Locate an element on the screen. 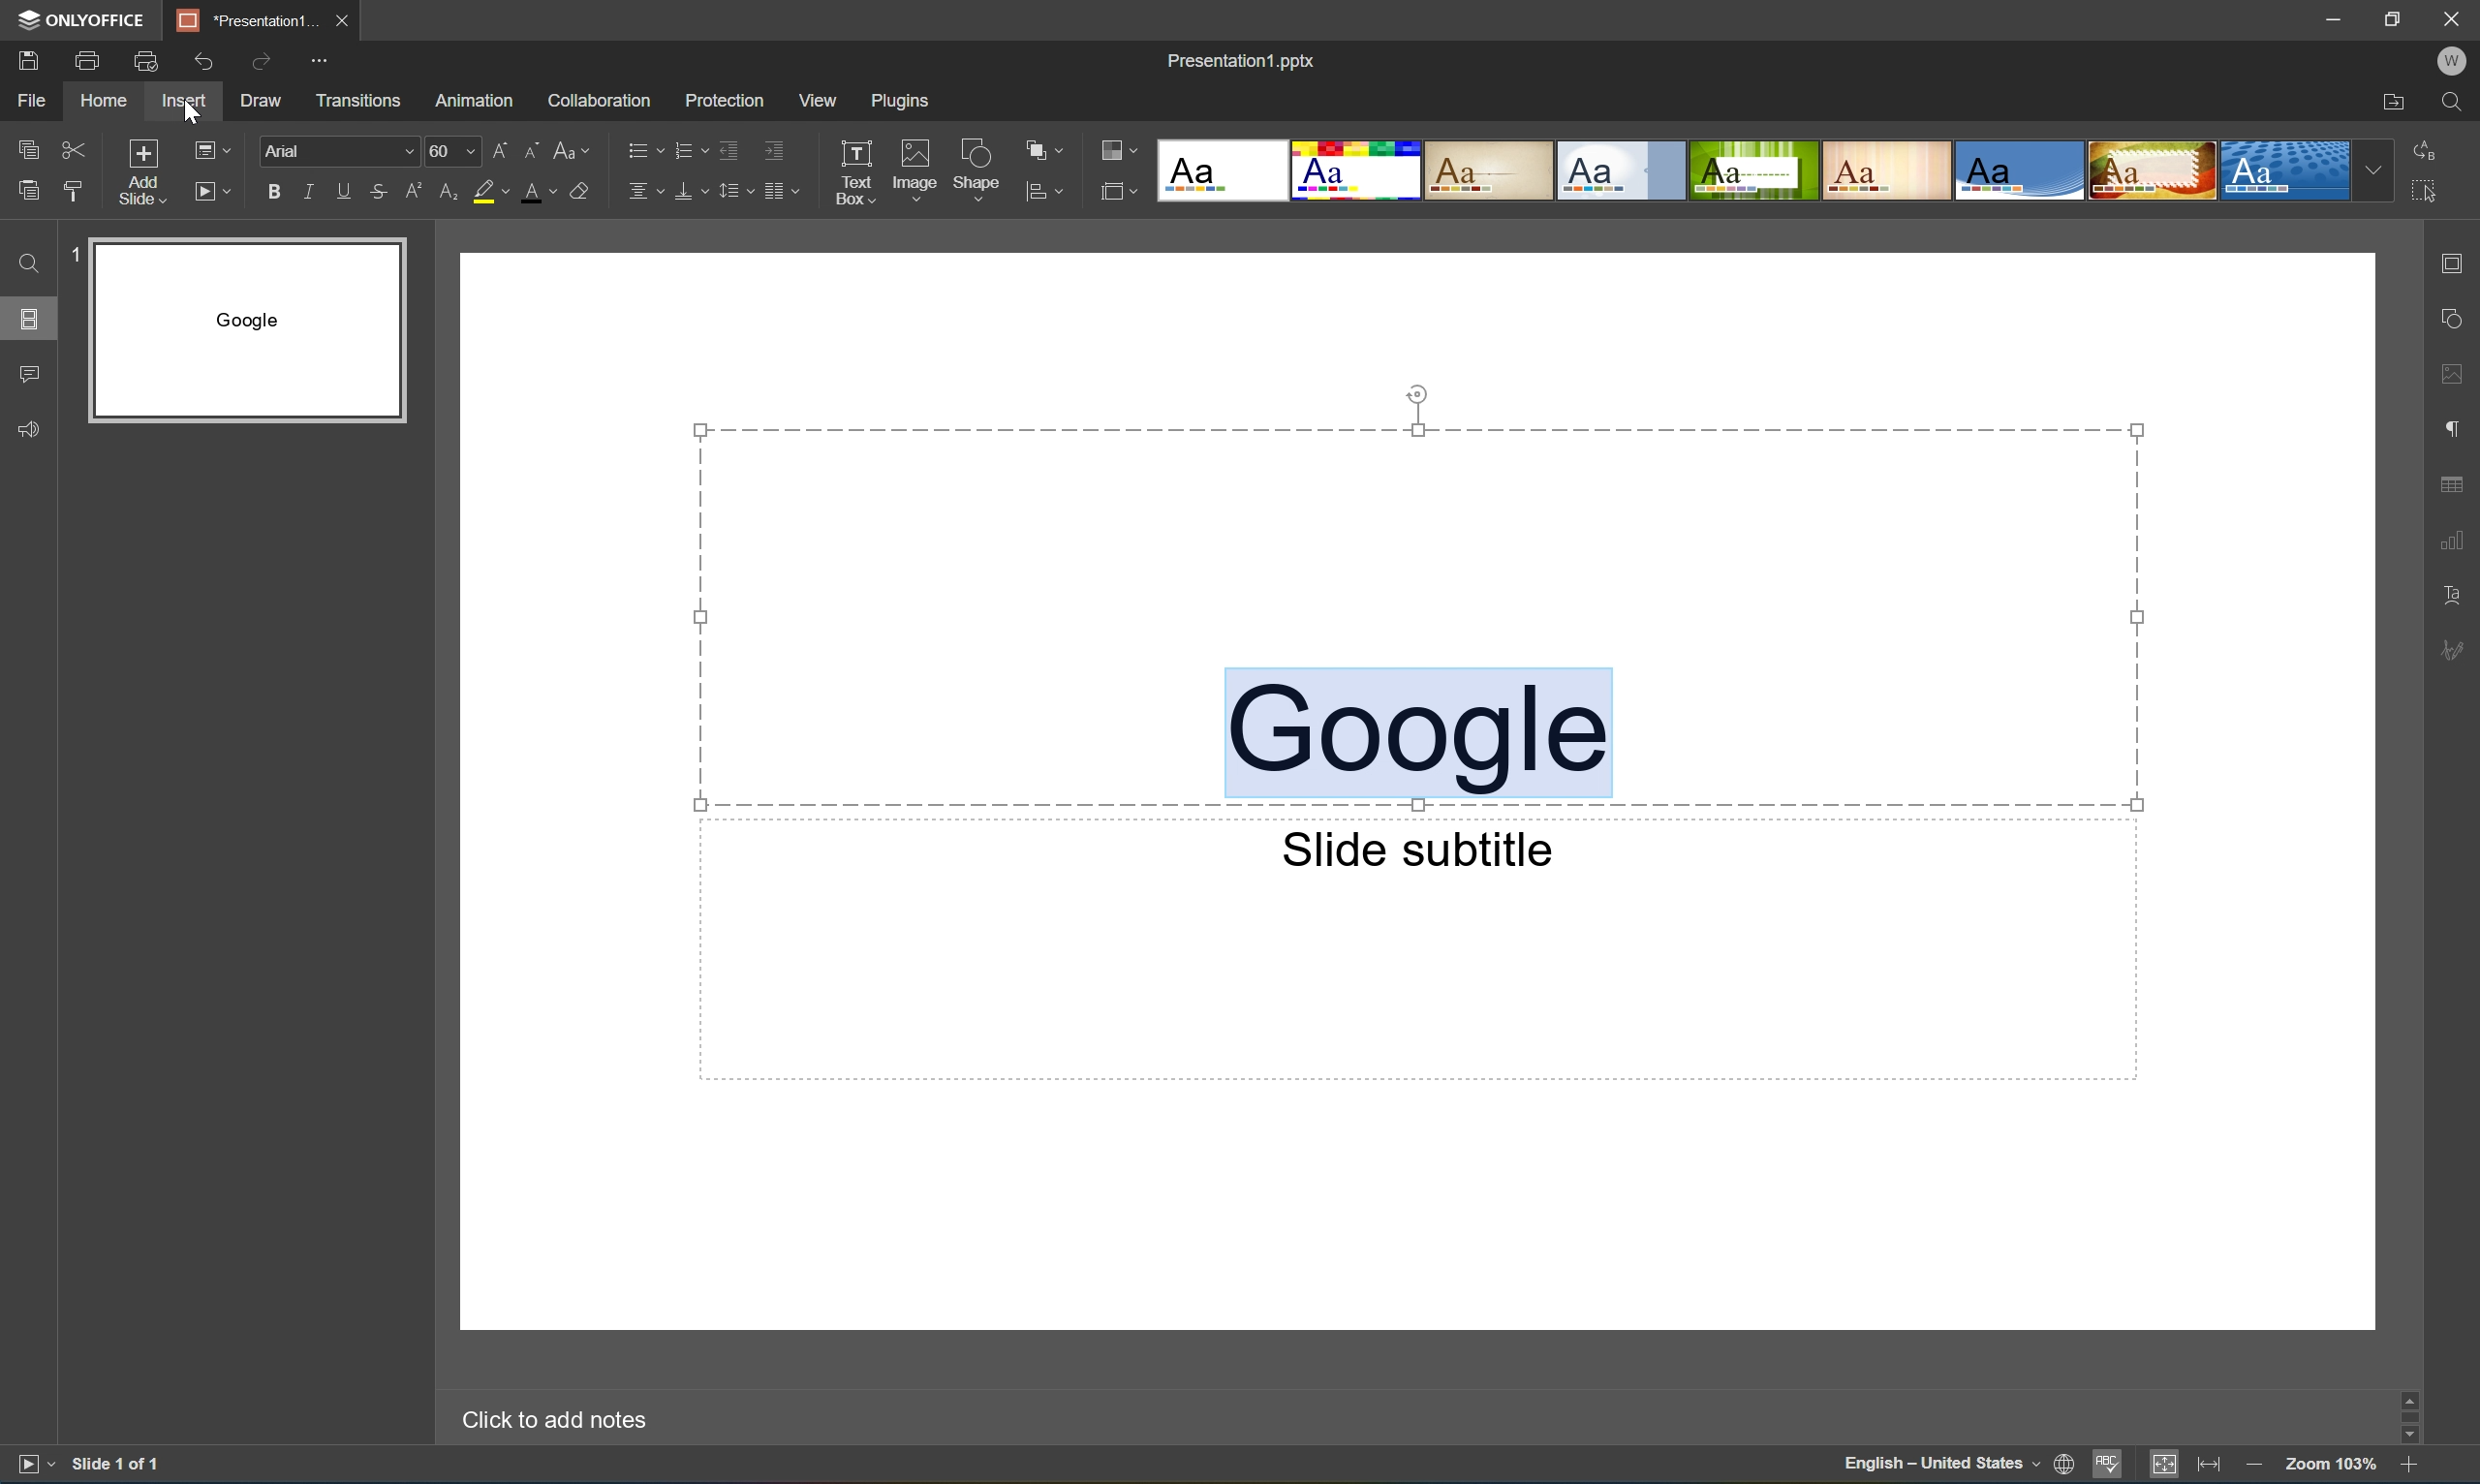 The image size is (2480, 1484). Print file is located at coordinates (88, 63).